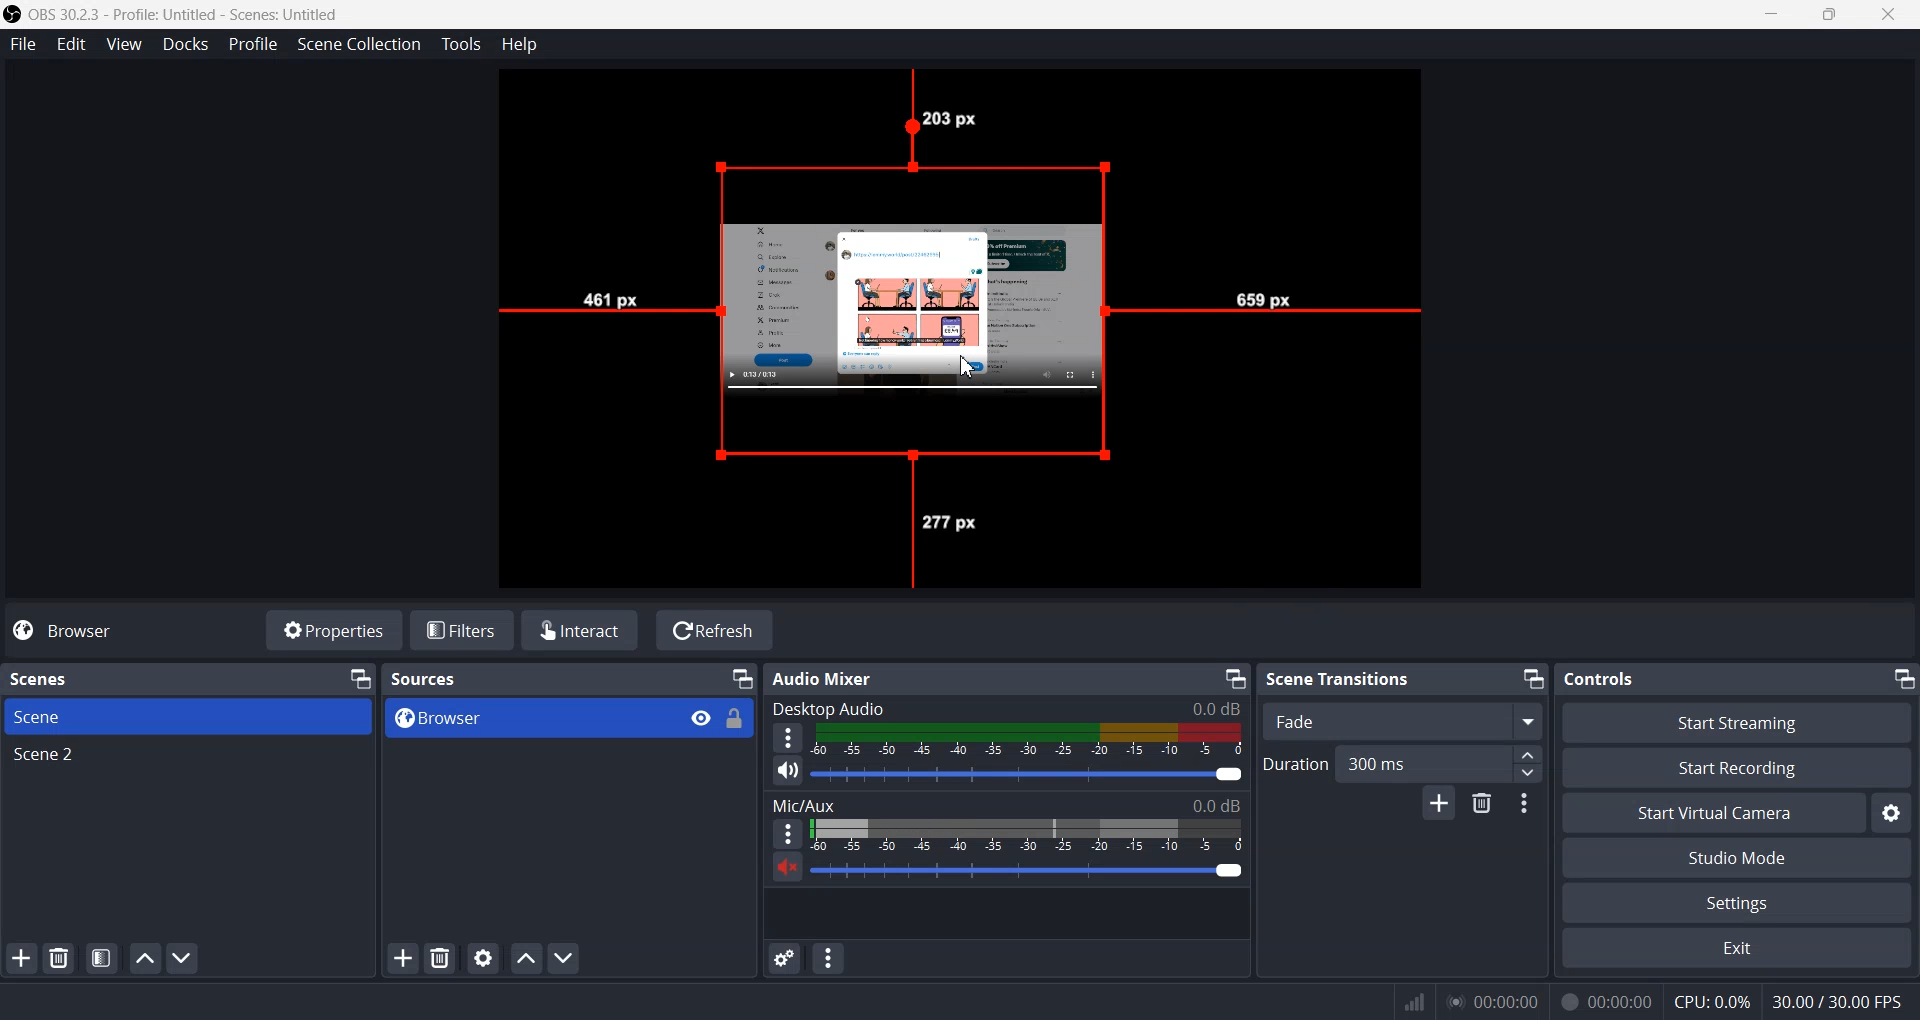  Describe the element at coordinates (1481, 805) in the screenshot. I see `Remove configurable transition` at that location.